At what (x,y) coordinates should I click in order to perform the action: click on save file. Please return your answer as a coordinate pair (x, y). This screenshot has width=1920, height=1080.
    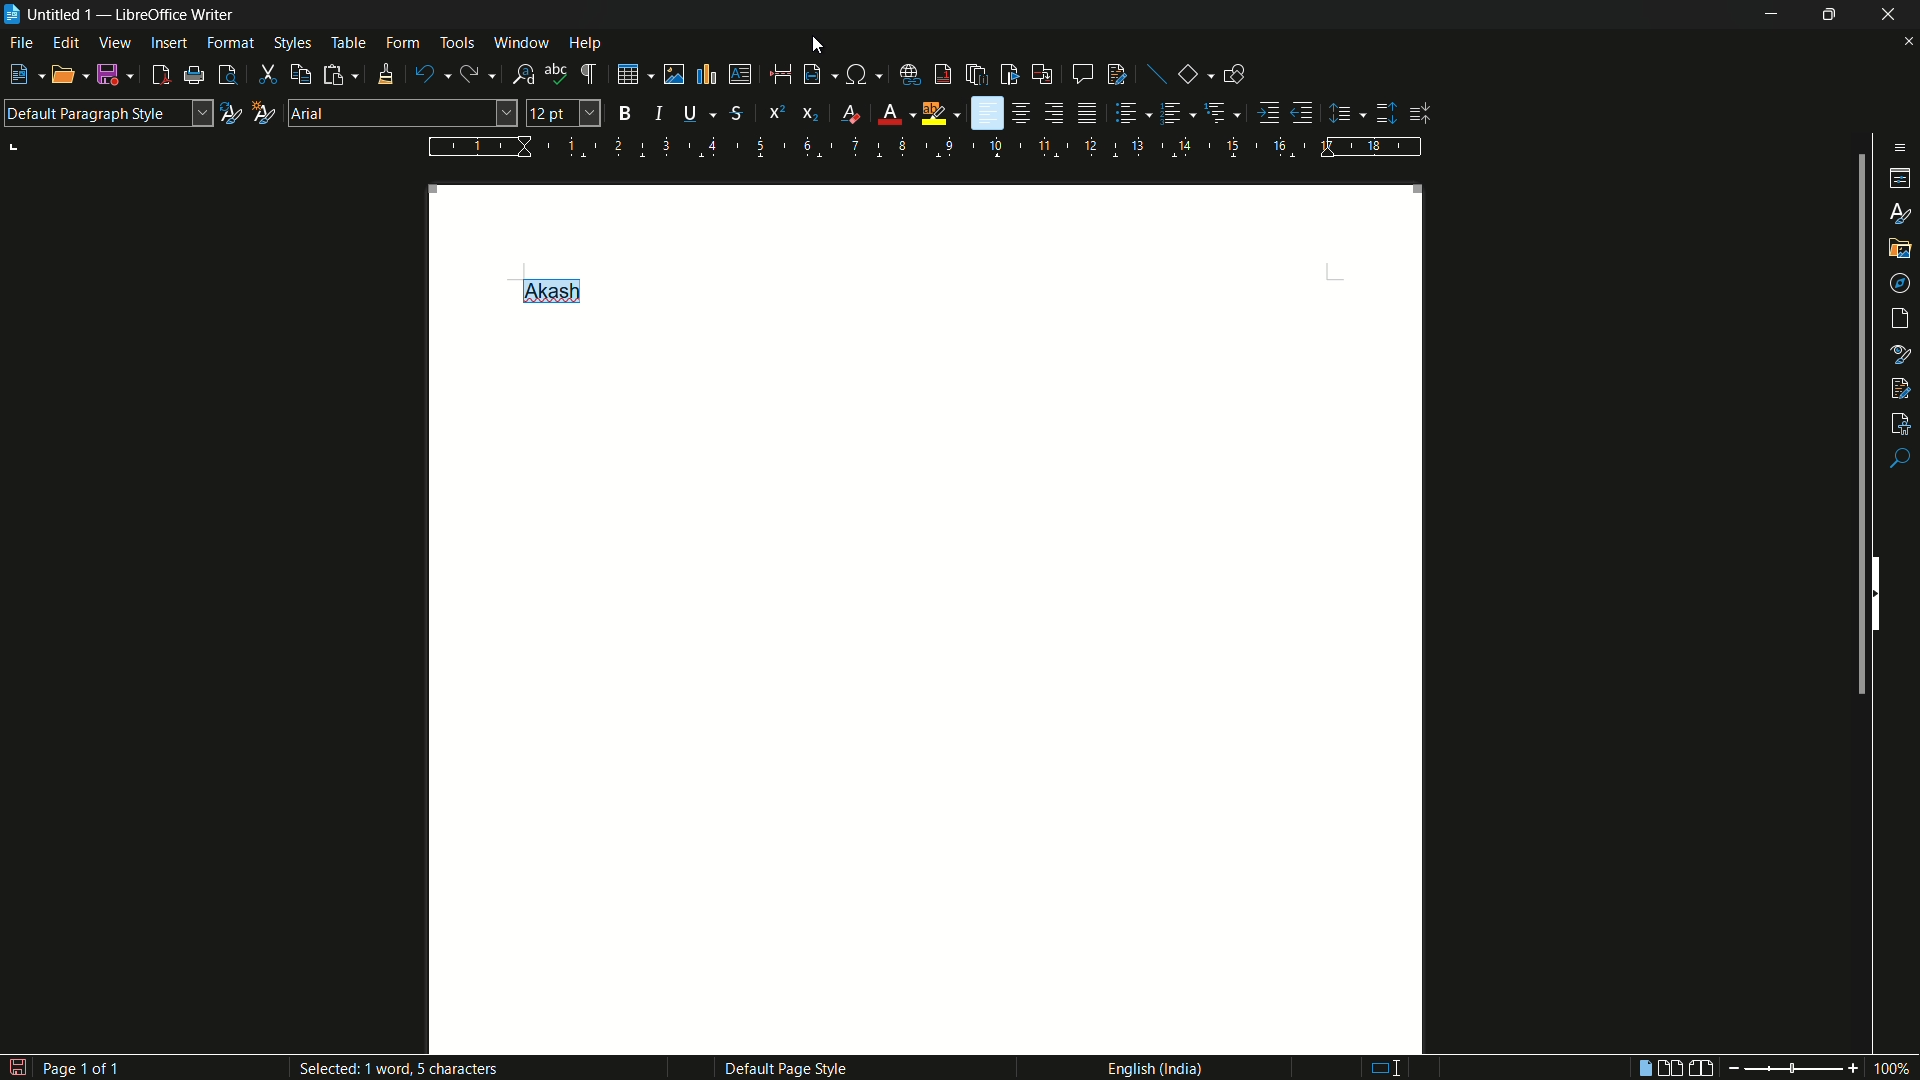
    Looking at the image, I should click on (114, 76).